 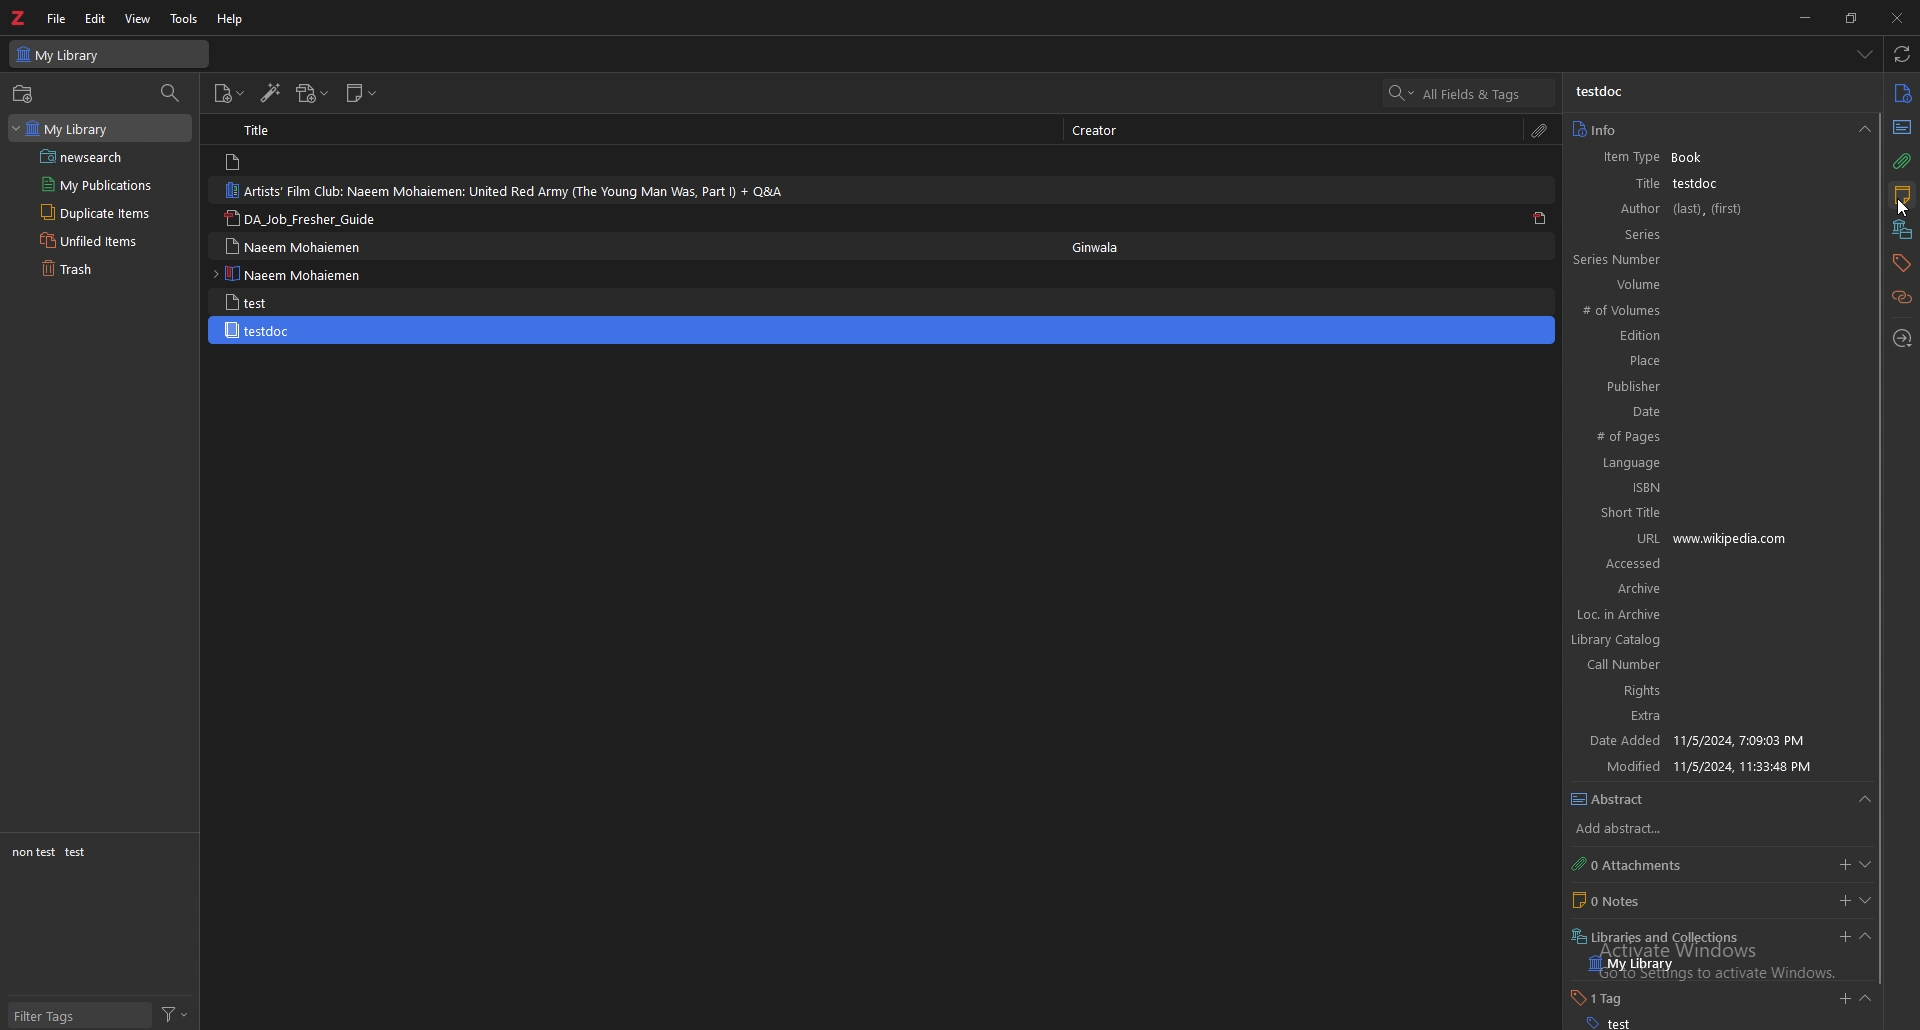 What do you see at coordinates (232, 19) in the screenshot?
I see `help` at bounding box center [232, 19].